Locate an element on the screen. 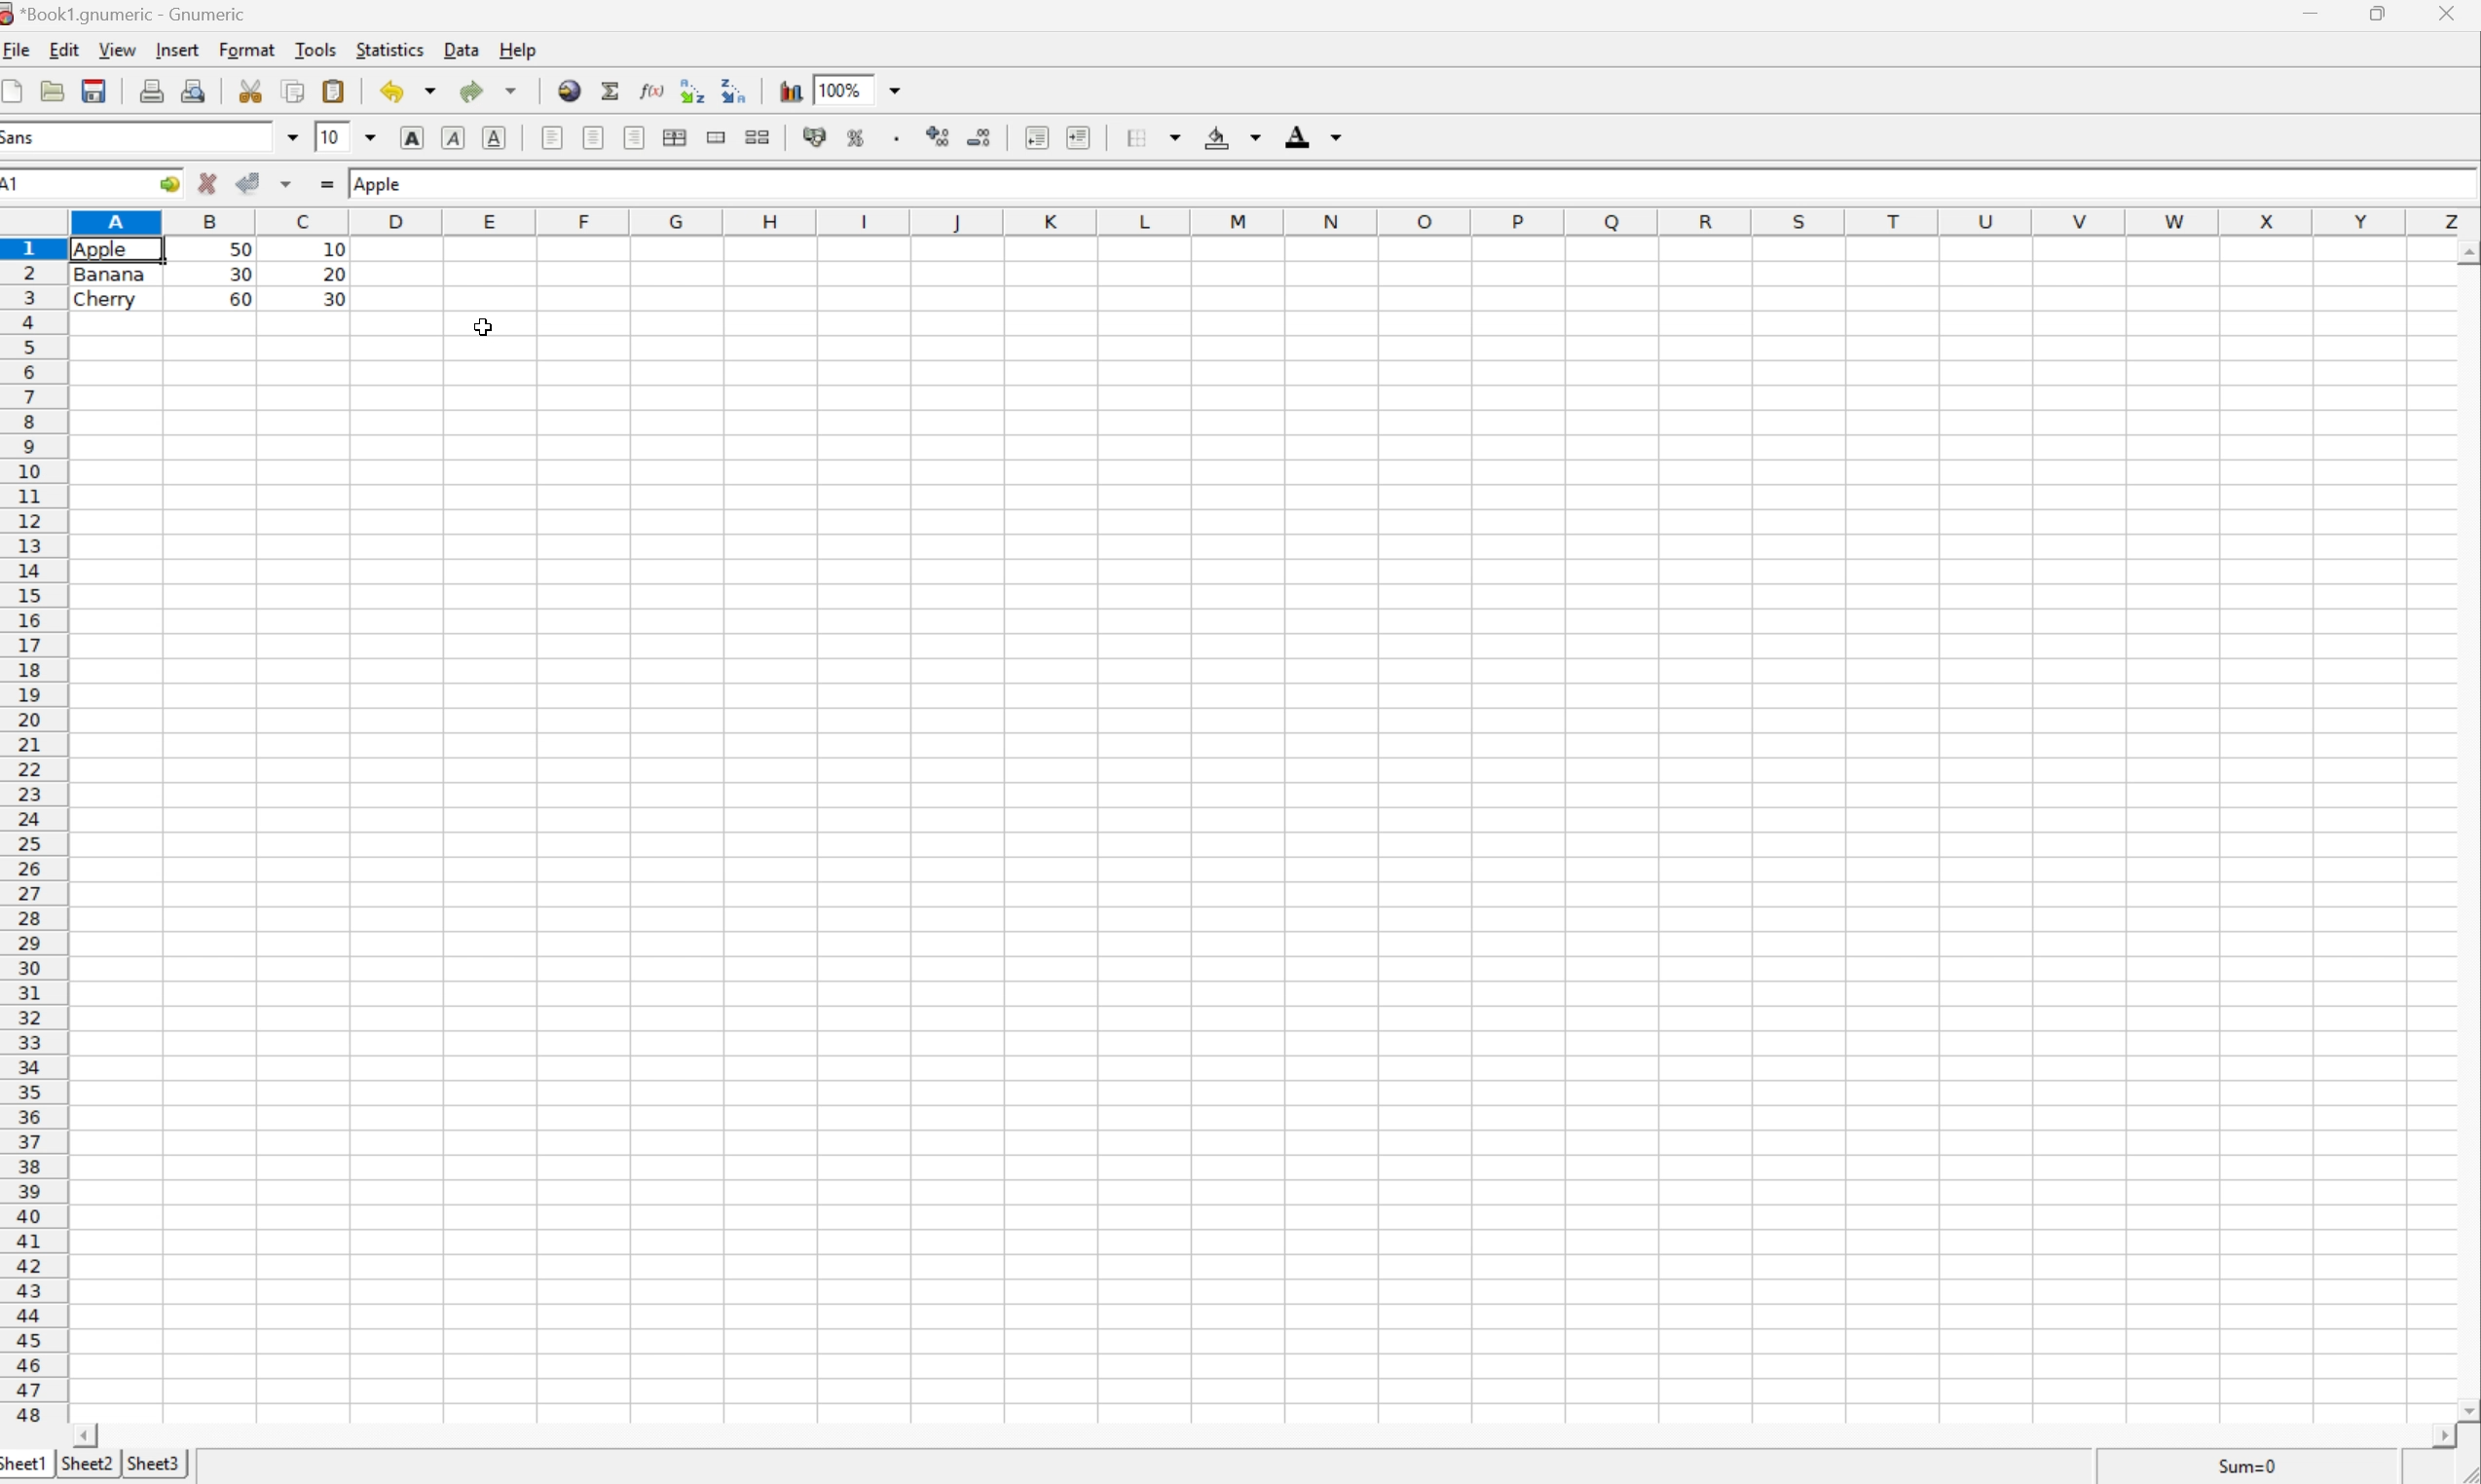 Image resolution: width=2481 pixels, height=1484 pixels. increase indent is located at coordinates (1079, 136).